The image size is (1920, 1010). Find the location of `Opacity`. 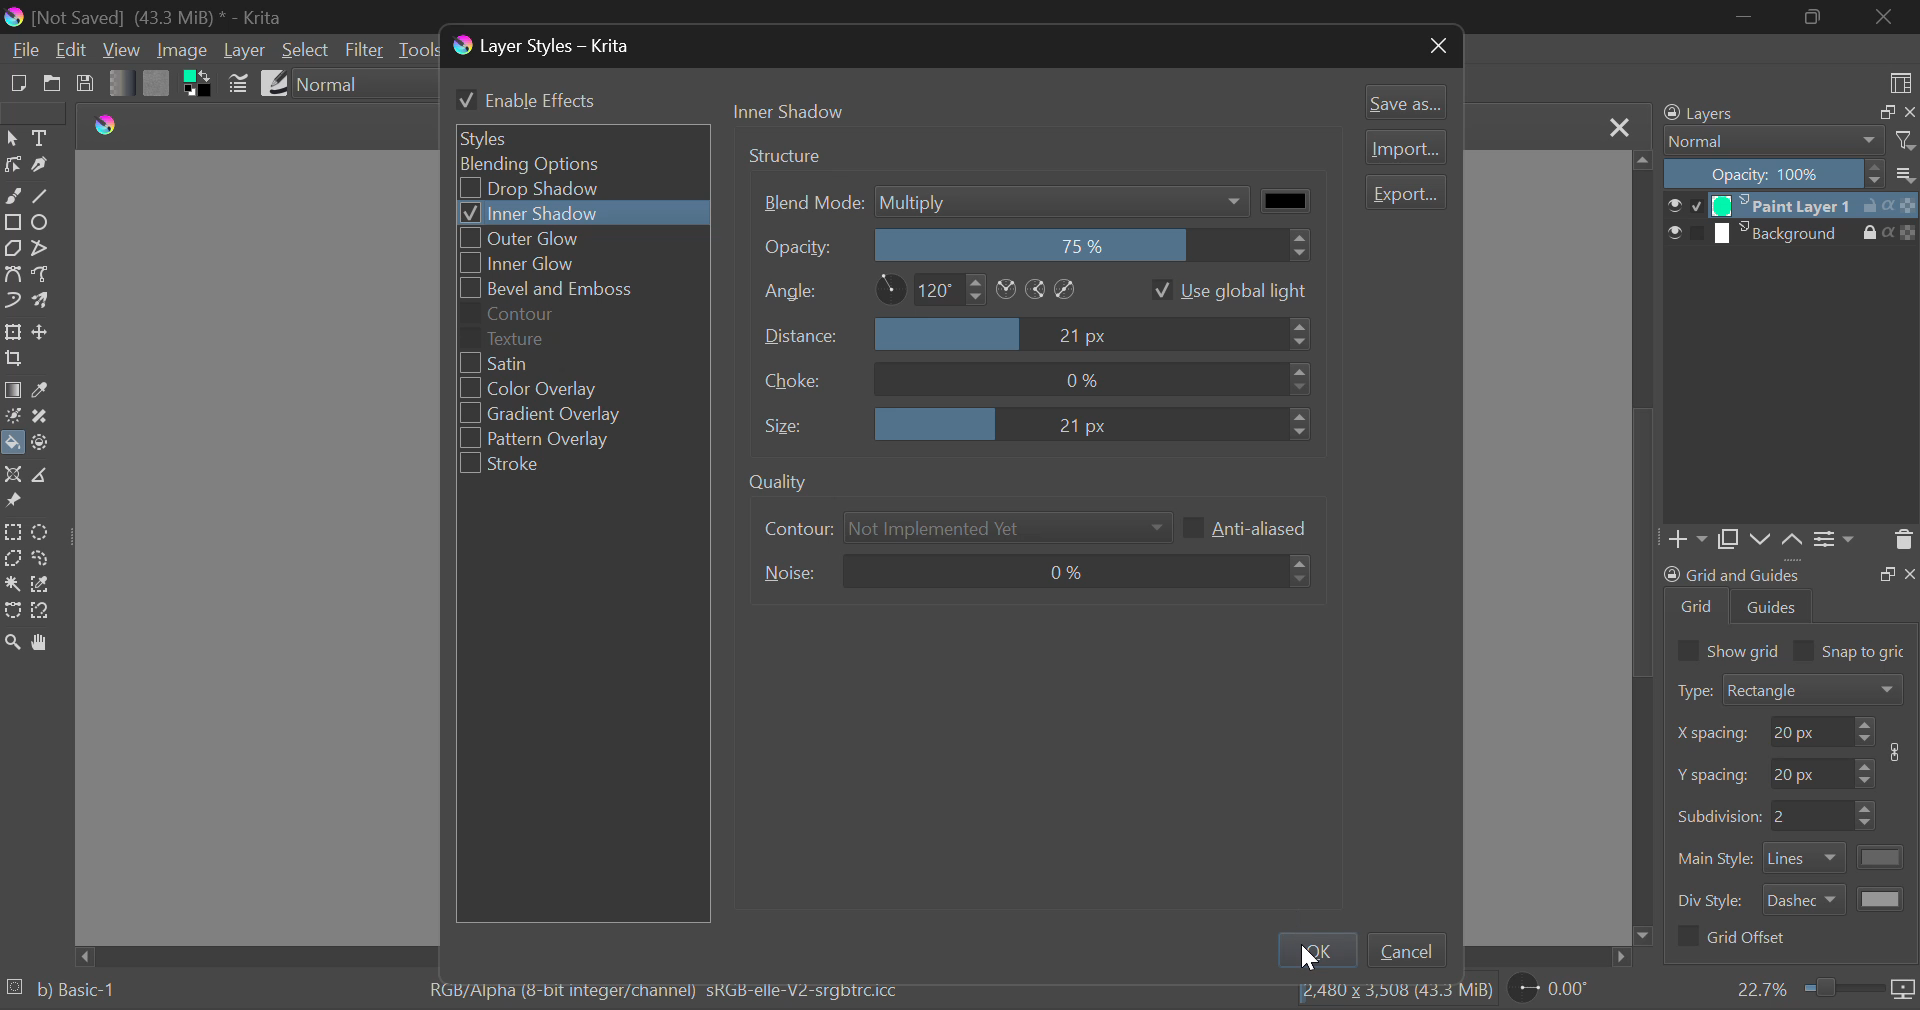

Opacity is located at coordinates (1792, 175).